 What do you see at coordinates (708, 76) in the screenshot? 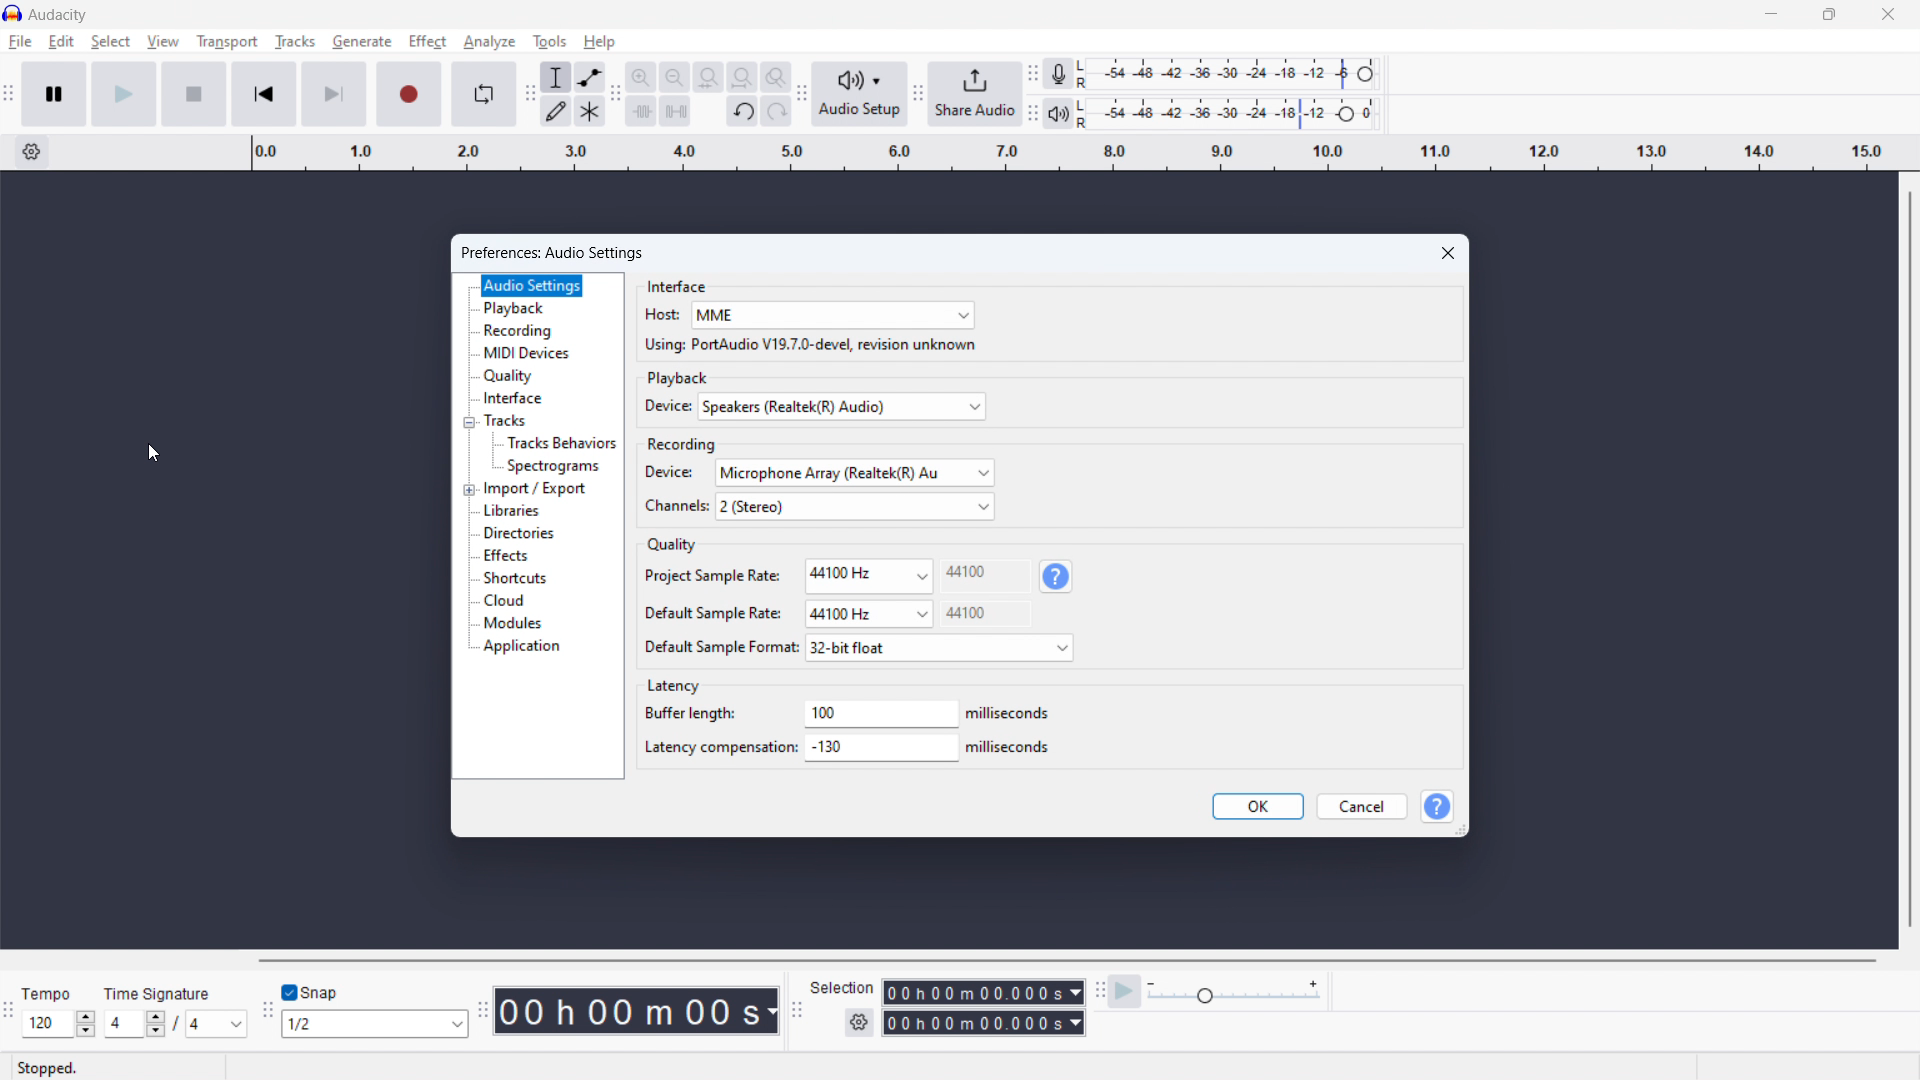
I see `fit selection to width` at bounding box center [708, 76].